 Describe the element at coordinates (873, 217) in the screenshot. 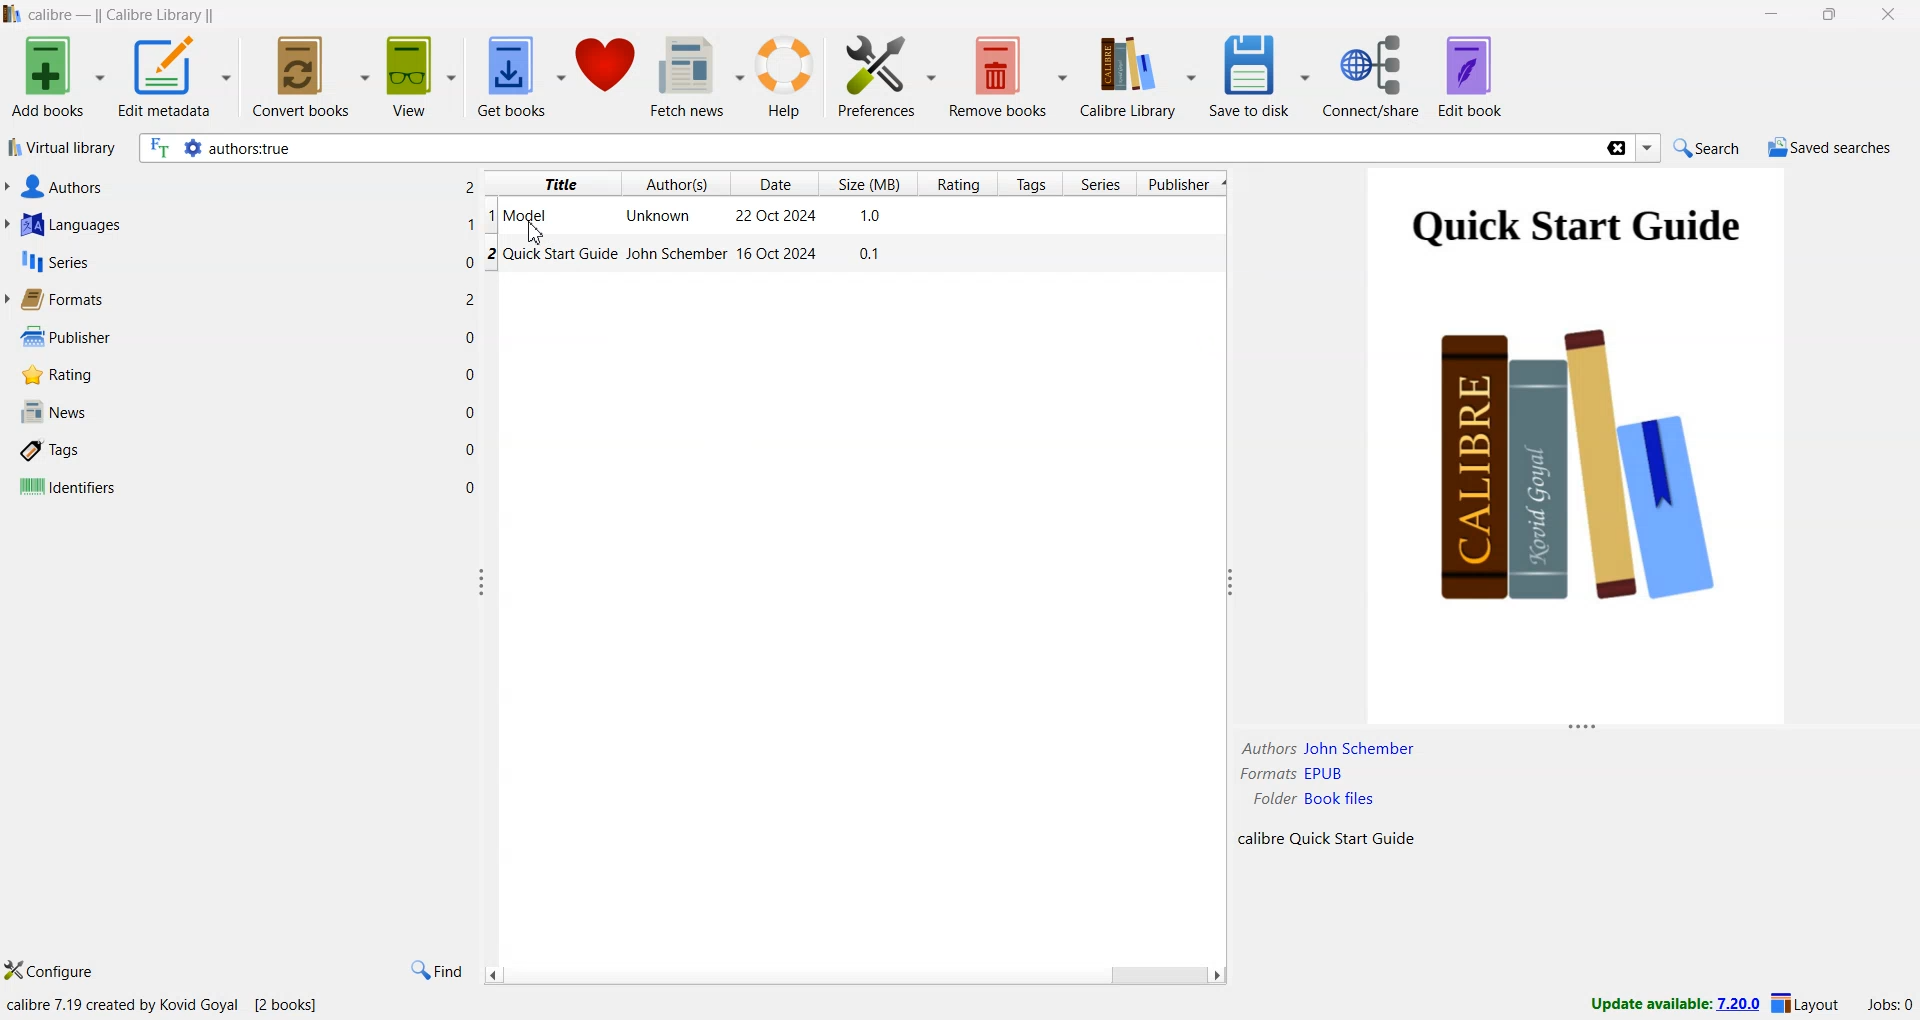

I see `size` at that location.